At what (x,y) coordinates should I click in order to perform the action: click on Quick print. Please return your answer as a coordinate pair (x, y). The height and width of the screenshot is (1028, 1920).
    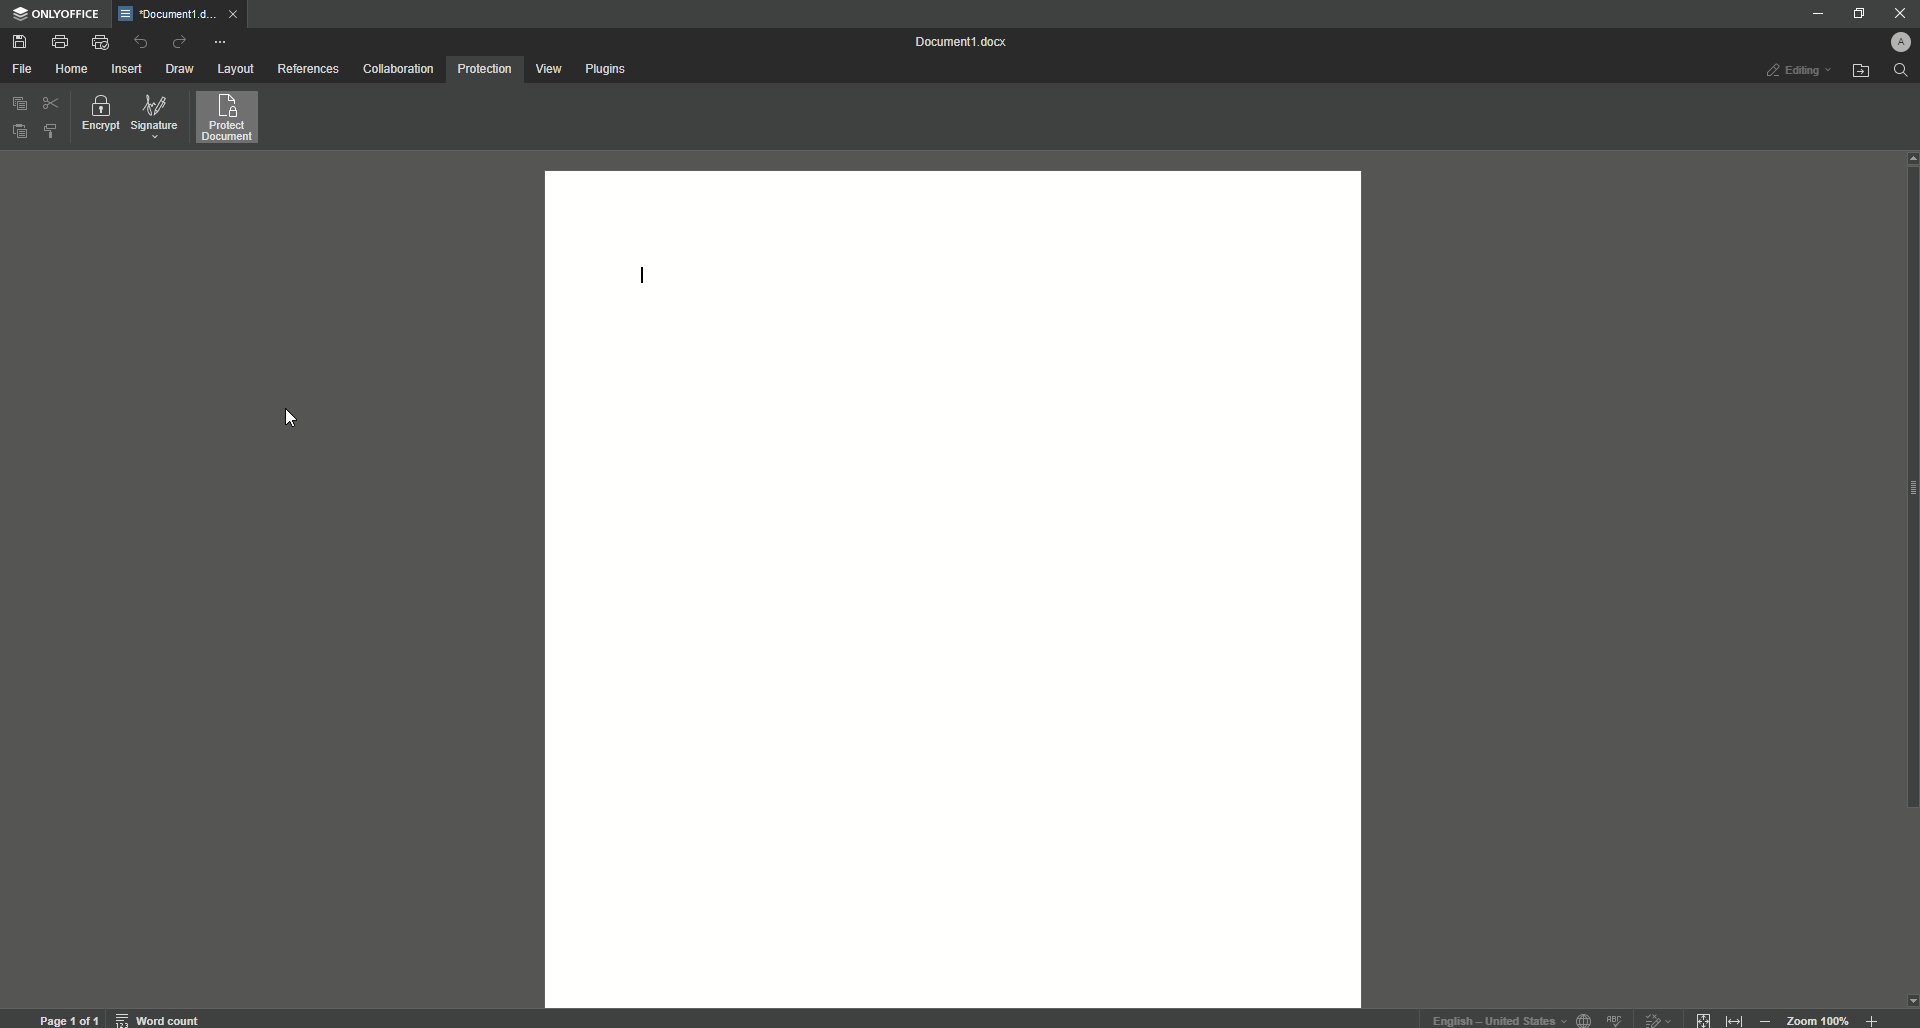
    Looking at the image, I should click on (100, 42).